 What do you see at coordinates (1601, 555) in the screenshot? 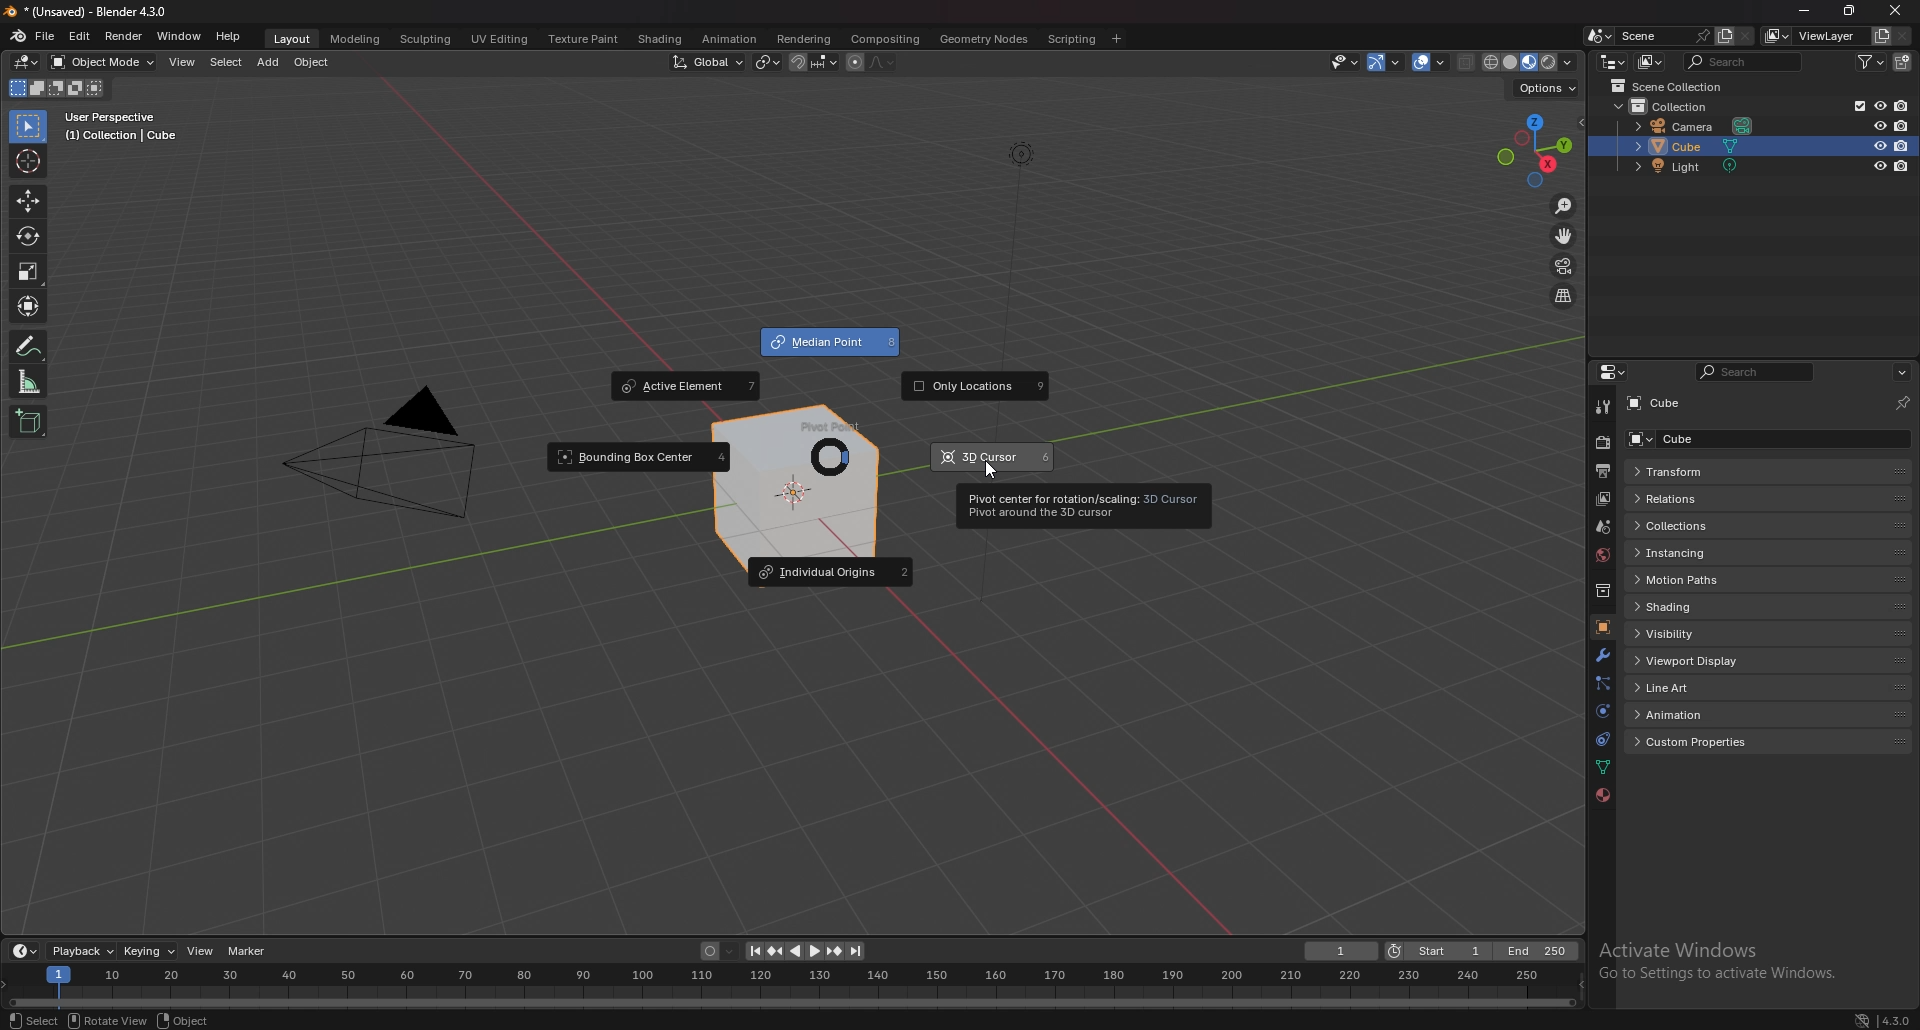
I see `world` at bounding box center [1601, 555].